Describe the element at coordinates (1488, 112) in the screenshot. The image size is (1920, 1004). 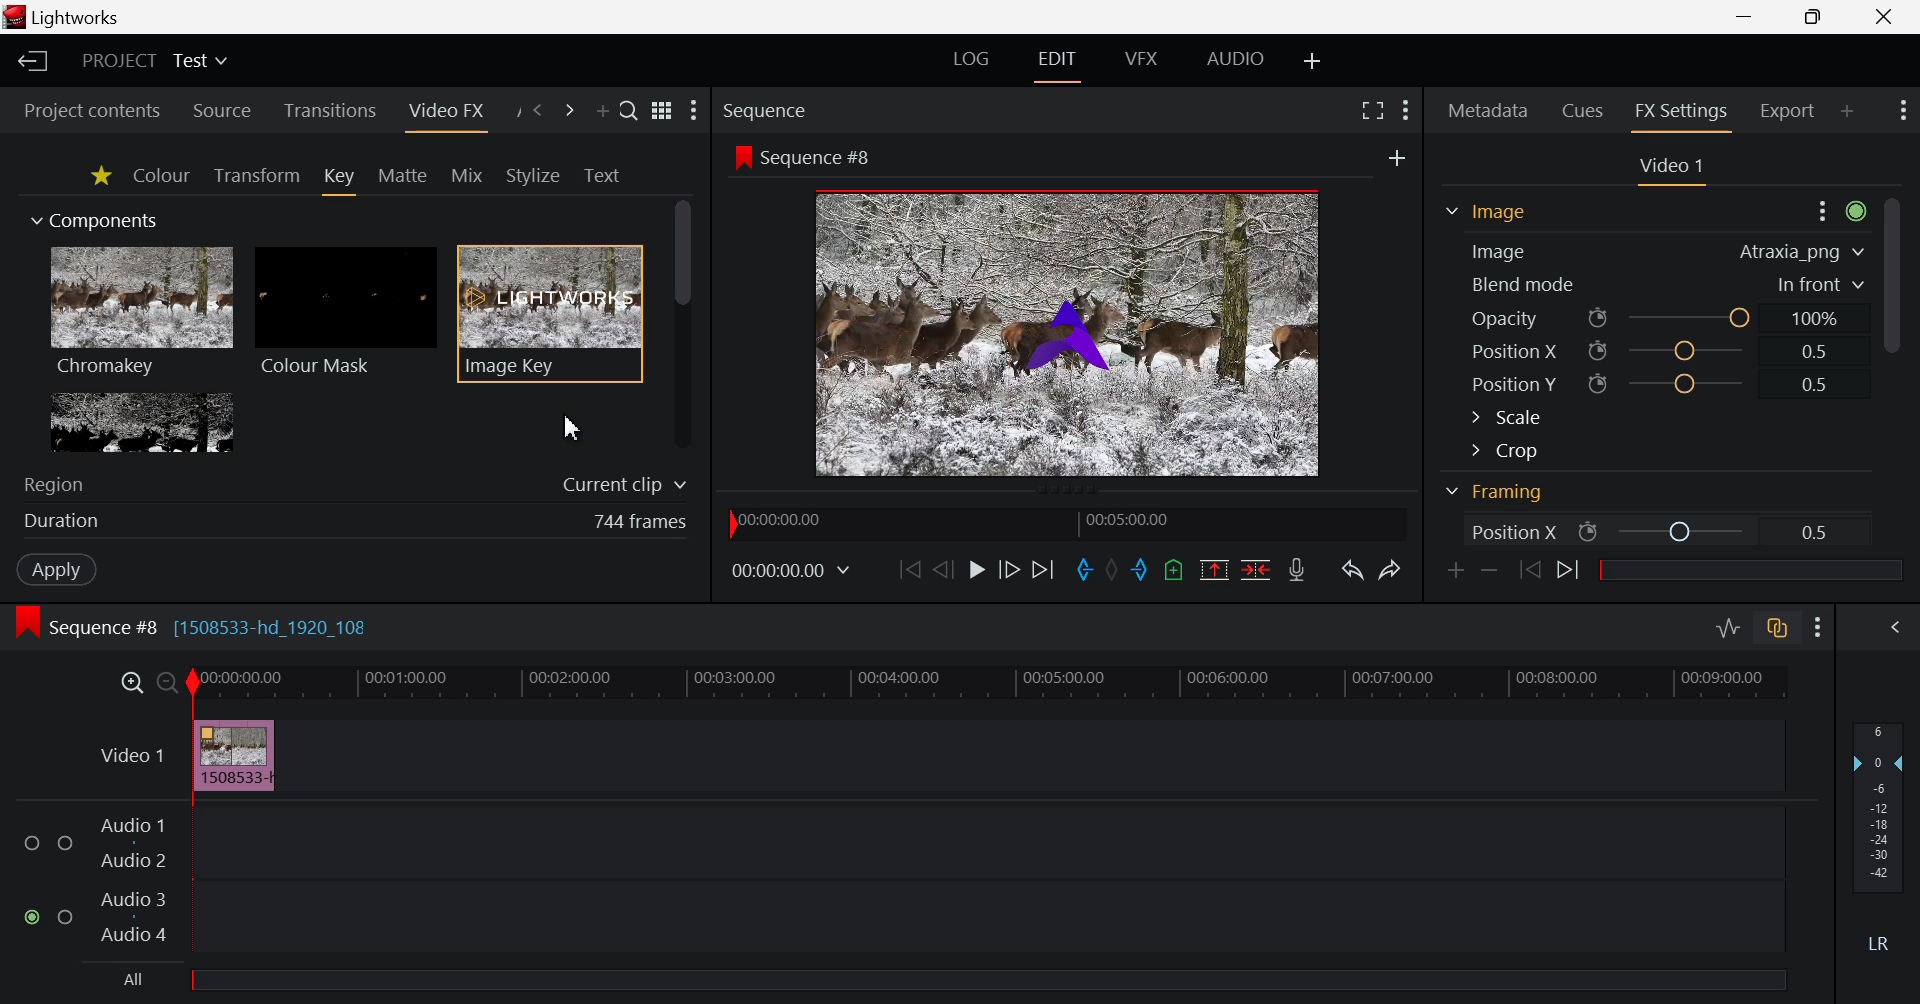
I see `Metadata` at that location.